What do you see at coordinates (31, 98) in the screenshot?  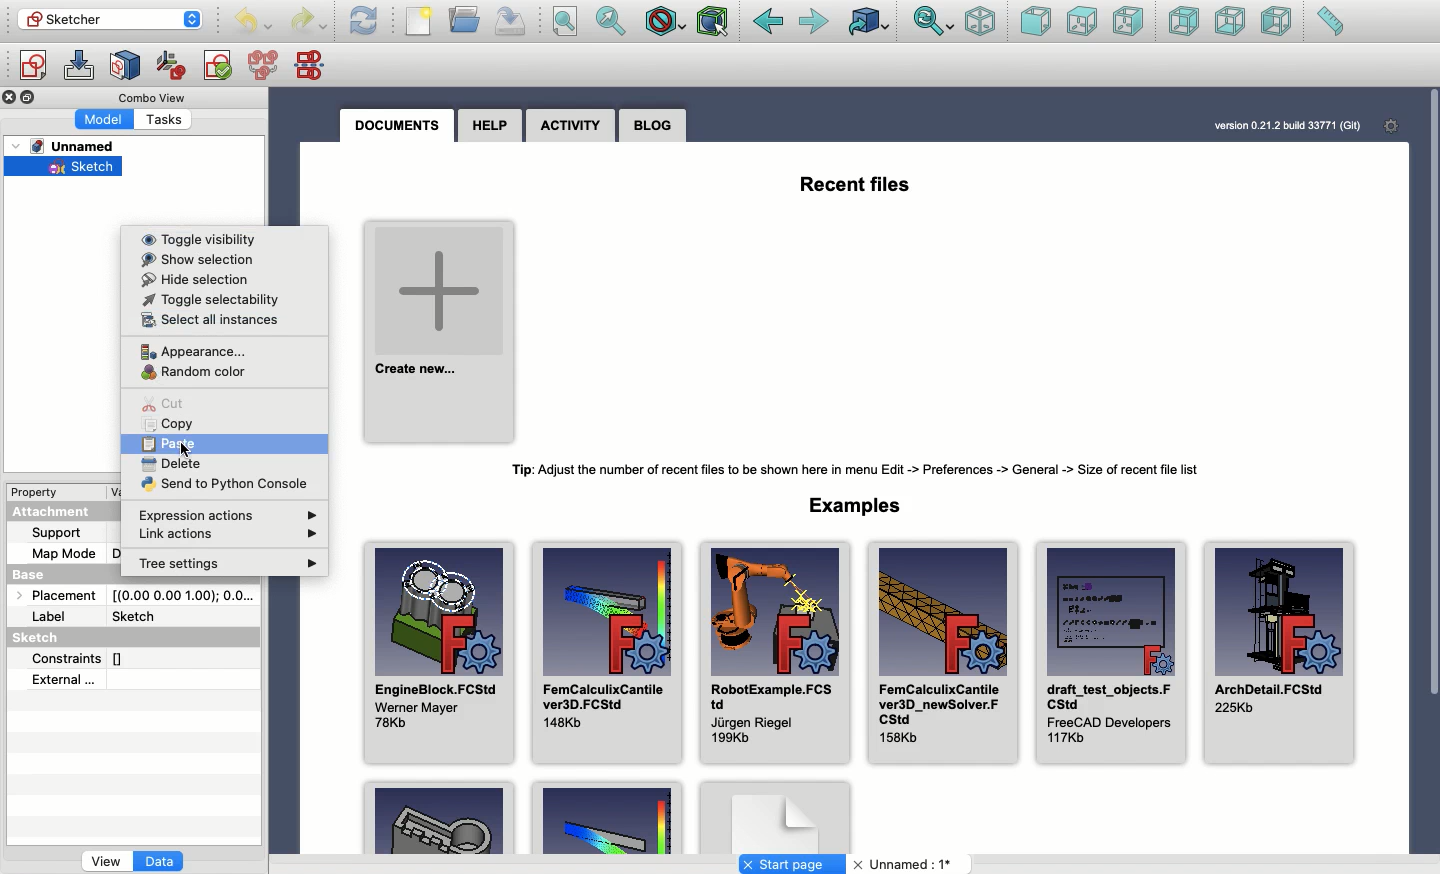 I see `Duplicate` at bounding box center [31, 98].